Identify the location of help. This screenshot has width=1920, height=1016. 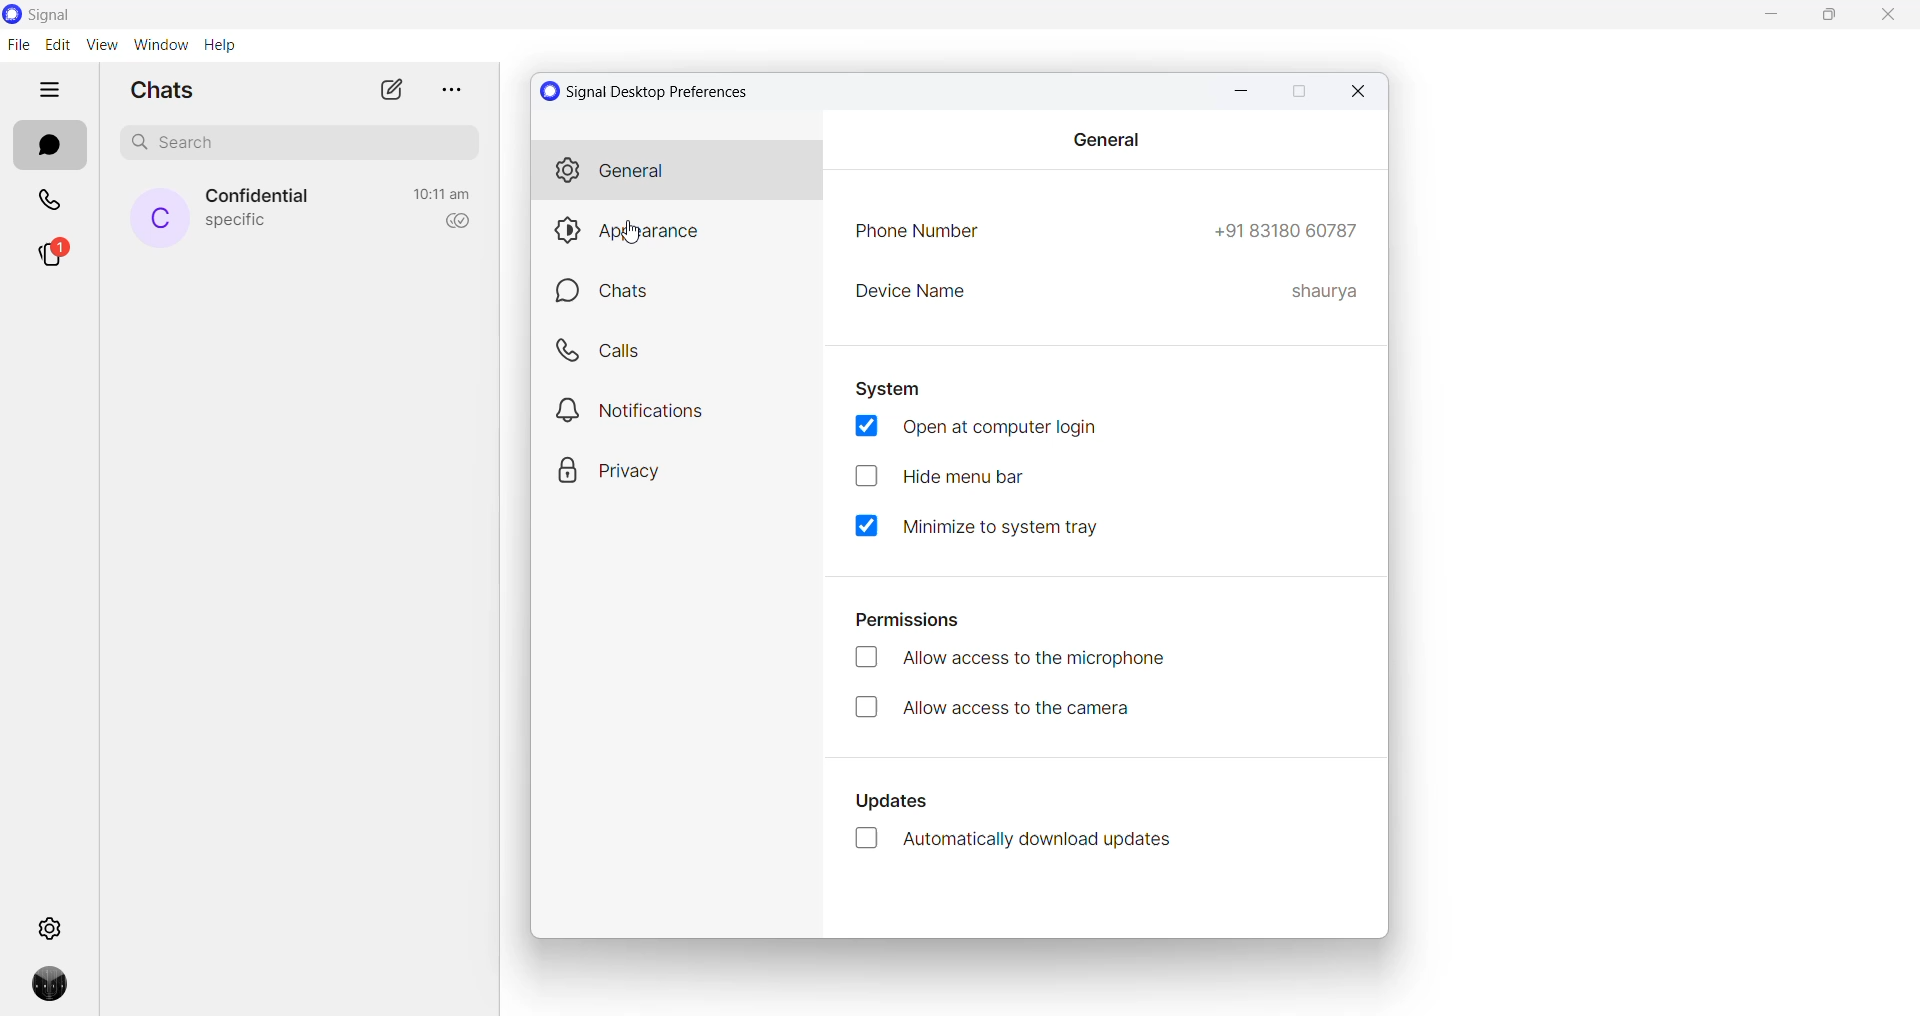
(219, 46).